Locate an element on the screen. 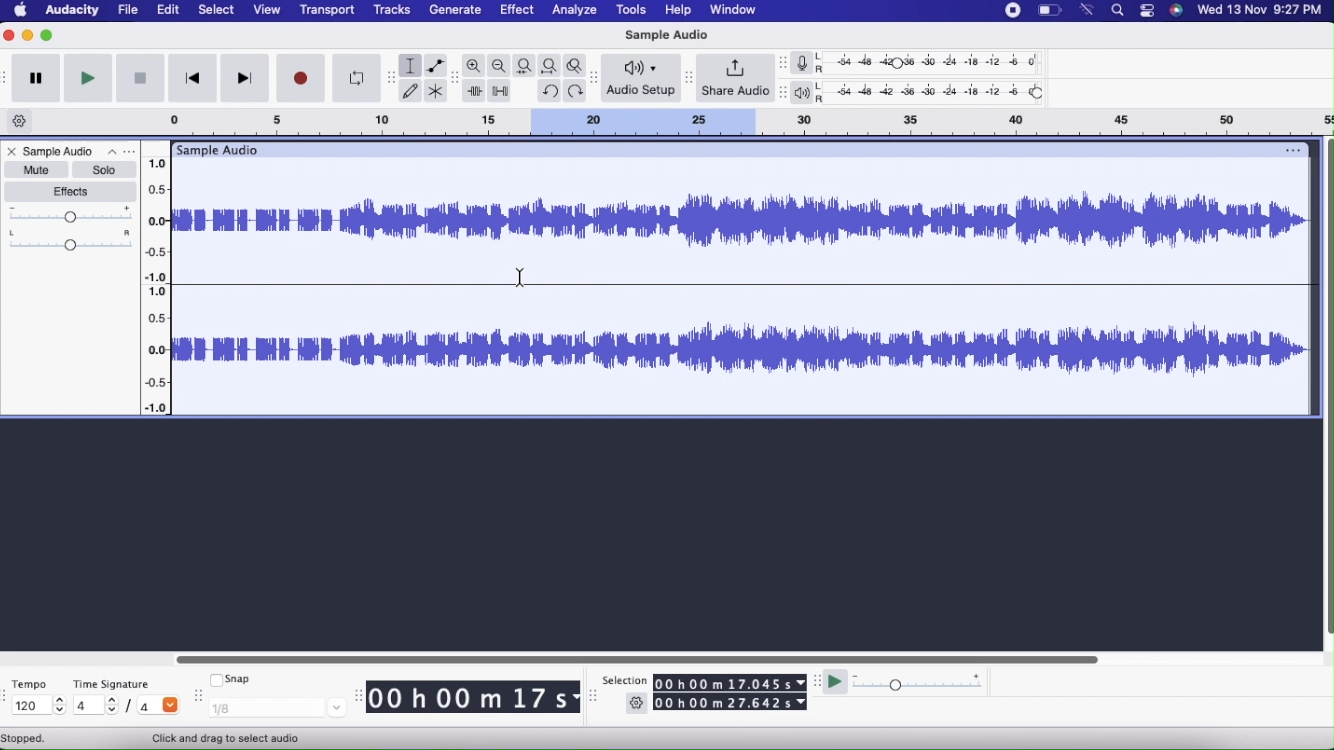 The height and width of the screenshot is (750, 1334). 00 h 00 m 17.045 s is located at coordinates (730, 683).